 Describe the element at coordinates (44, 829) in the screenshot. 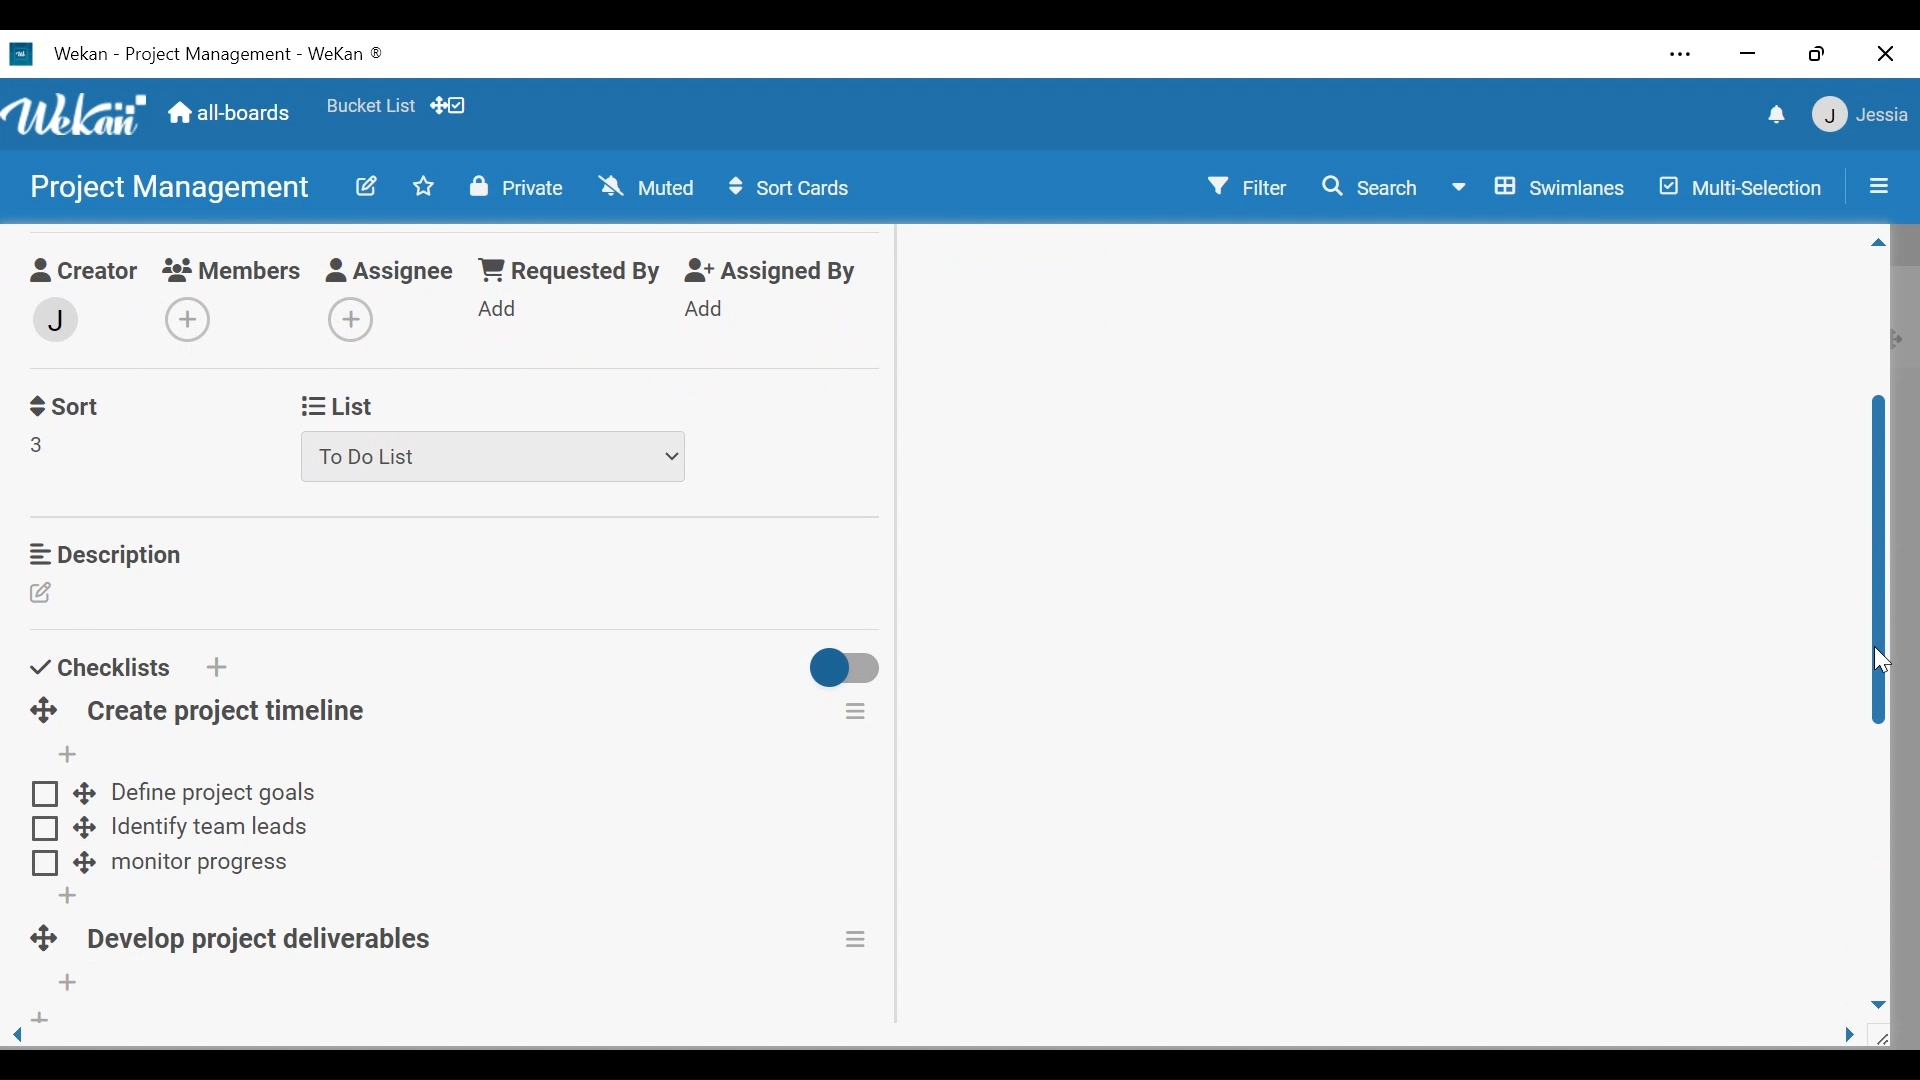

I see `(un)check` at that location.